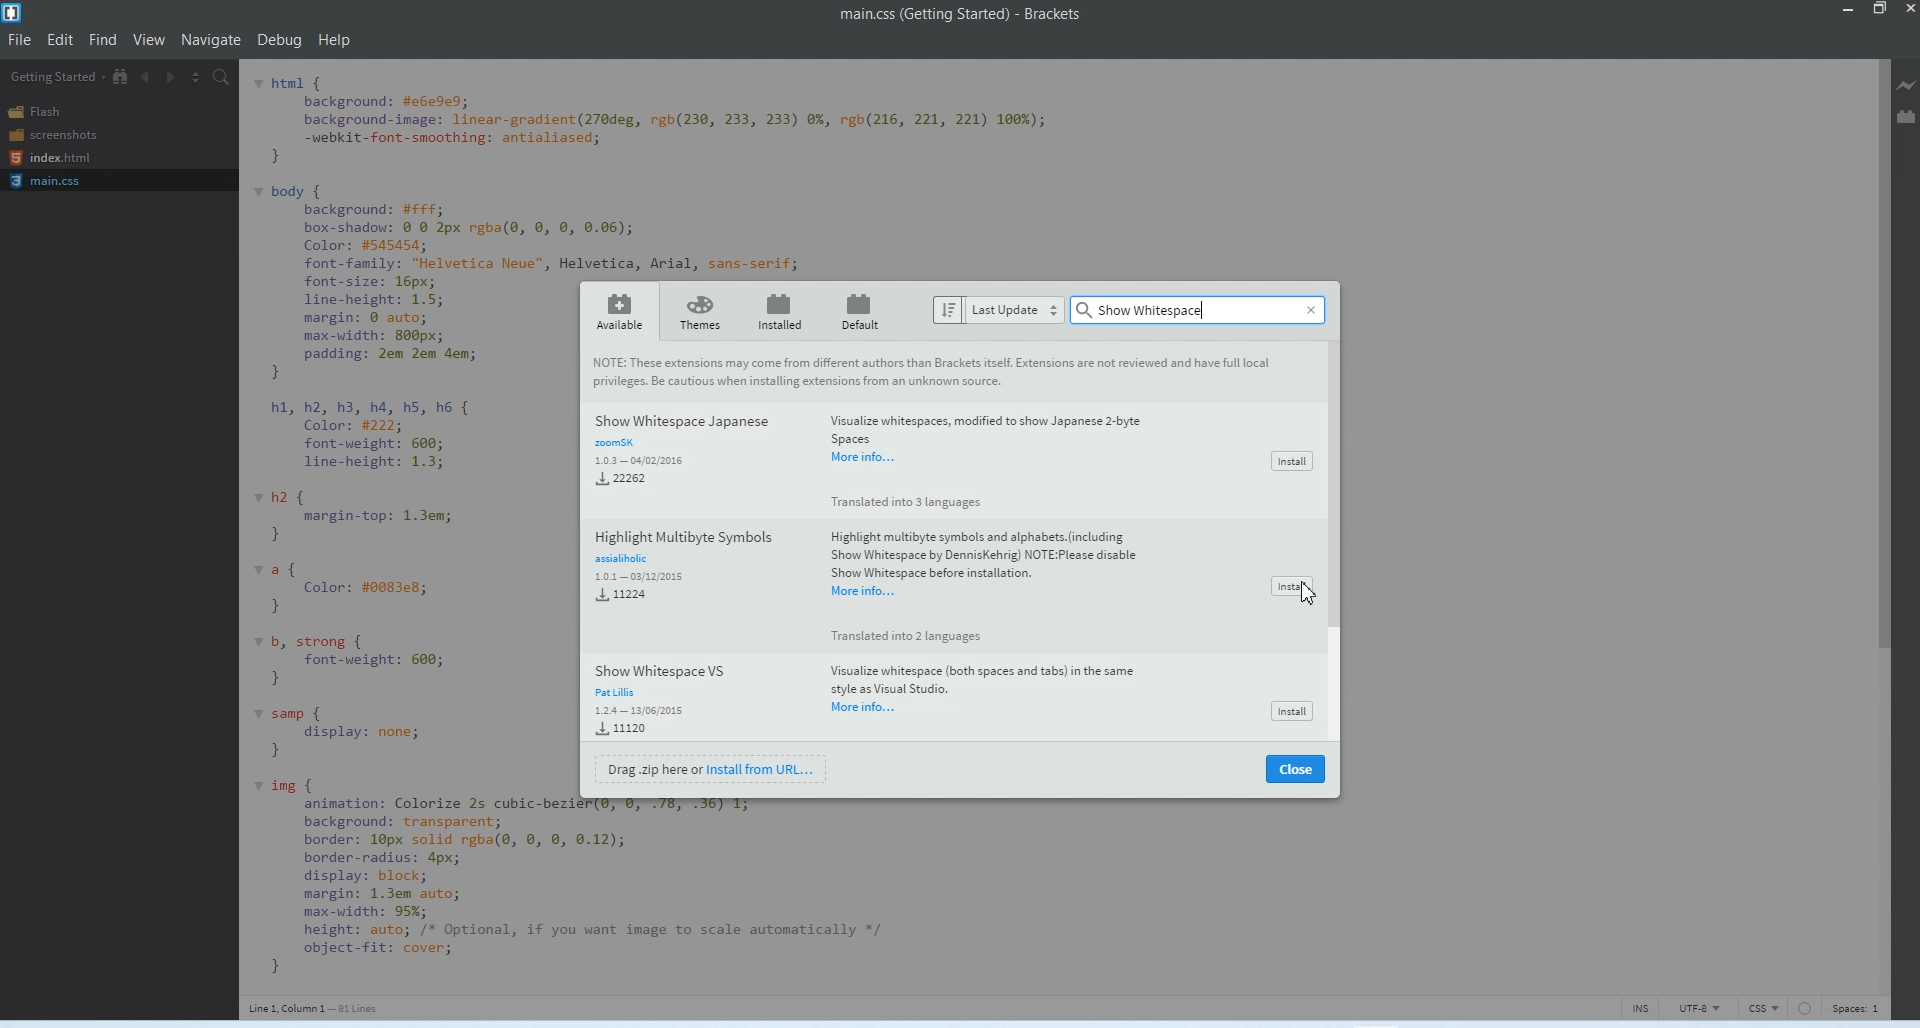  Describe the element at coordinates (1334, 541) in the screenshot. I see `Vertical Scroll Bar` at that location.